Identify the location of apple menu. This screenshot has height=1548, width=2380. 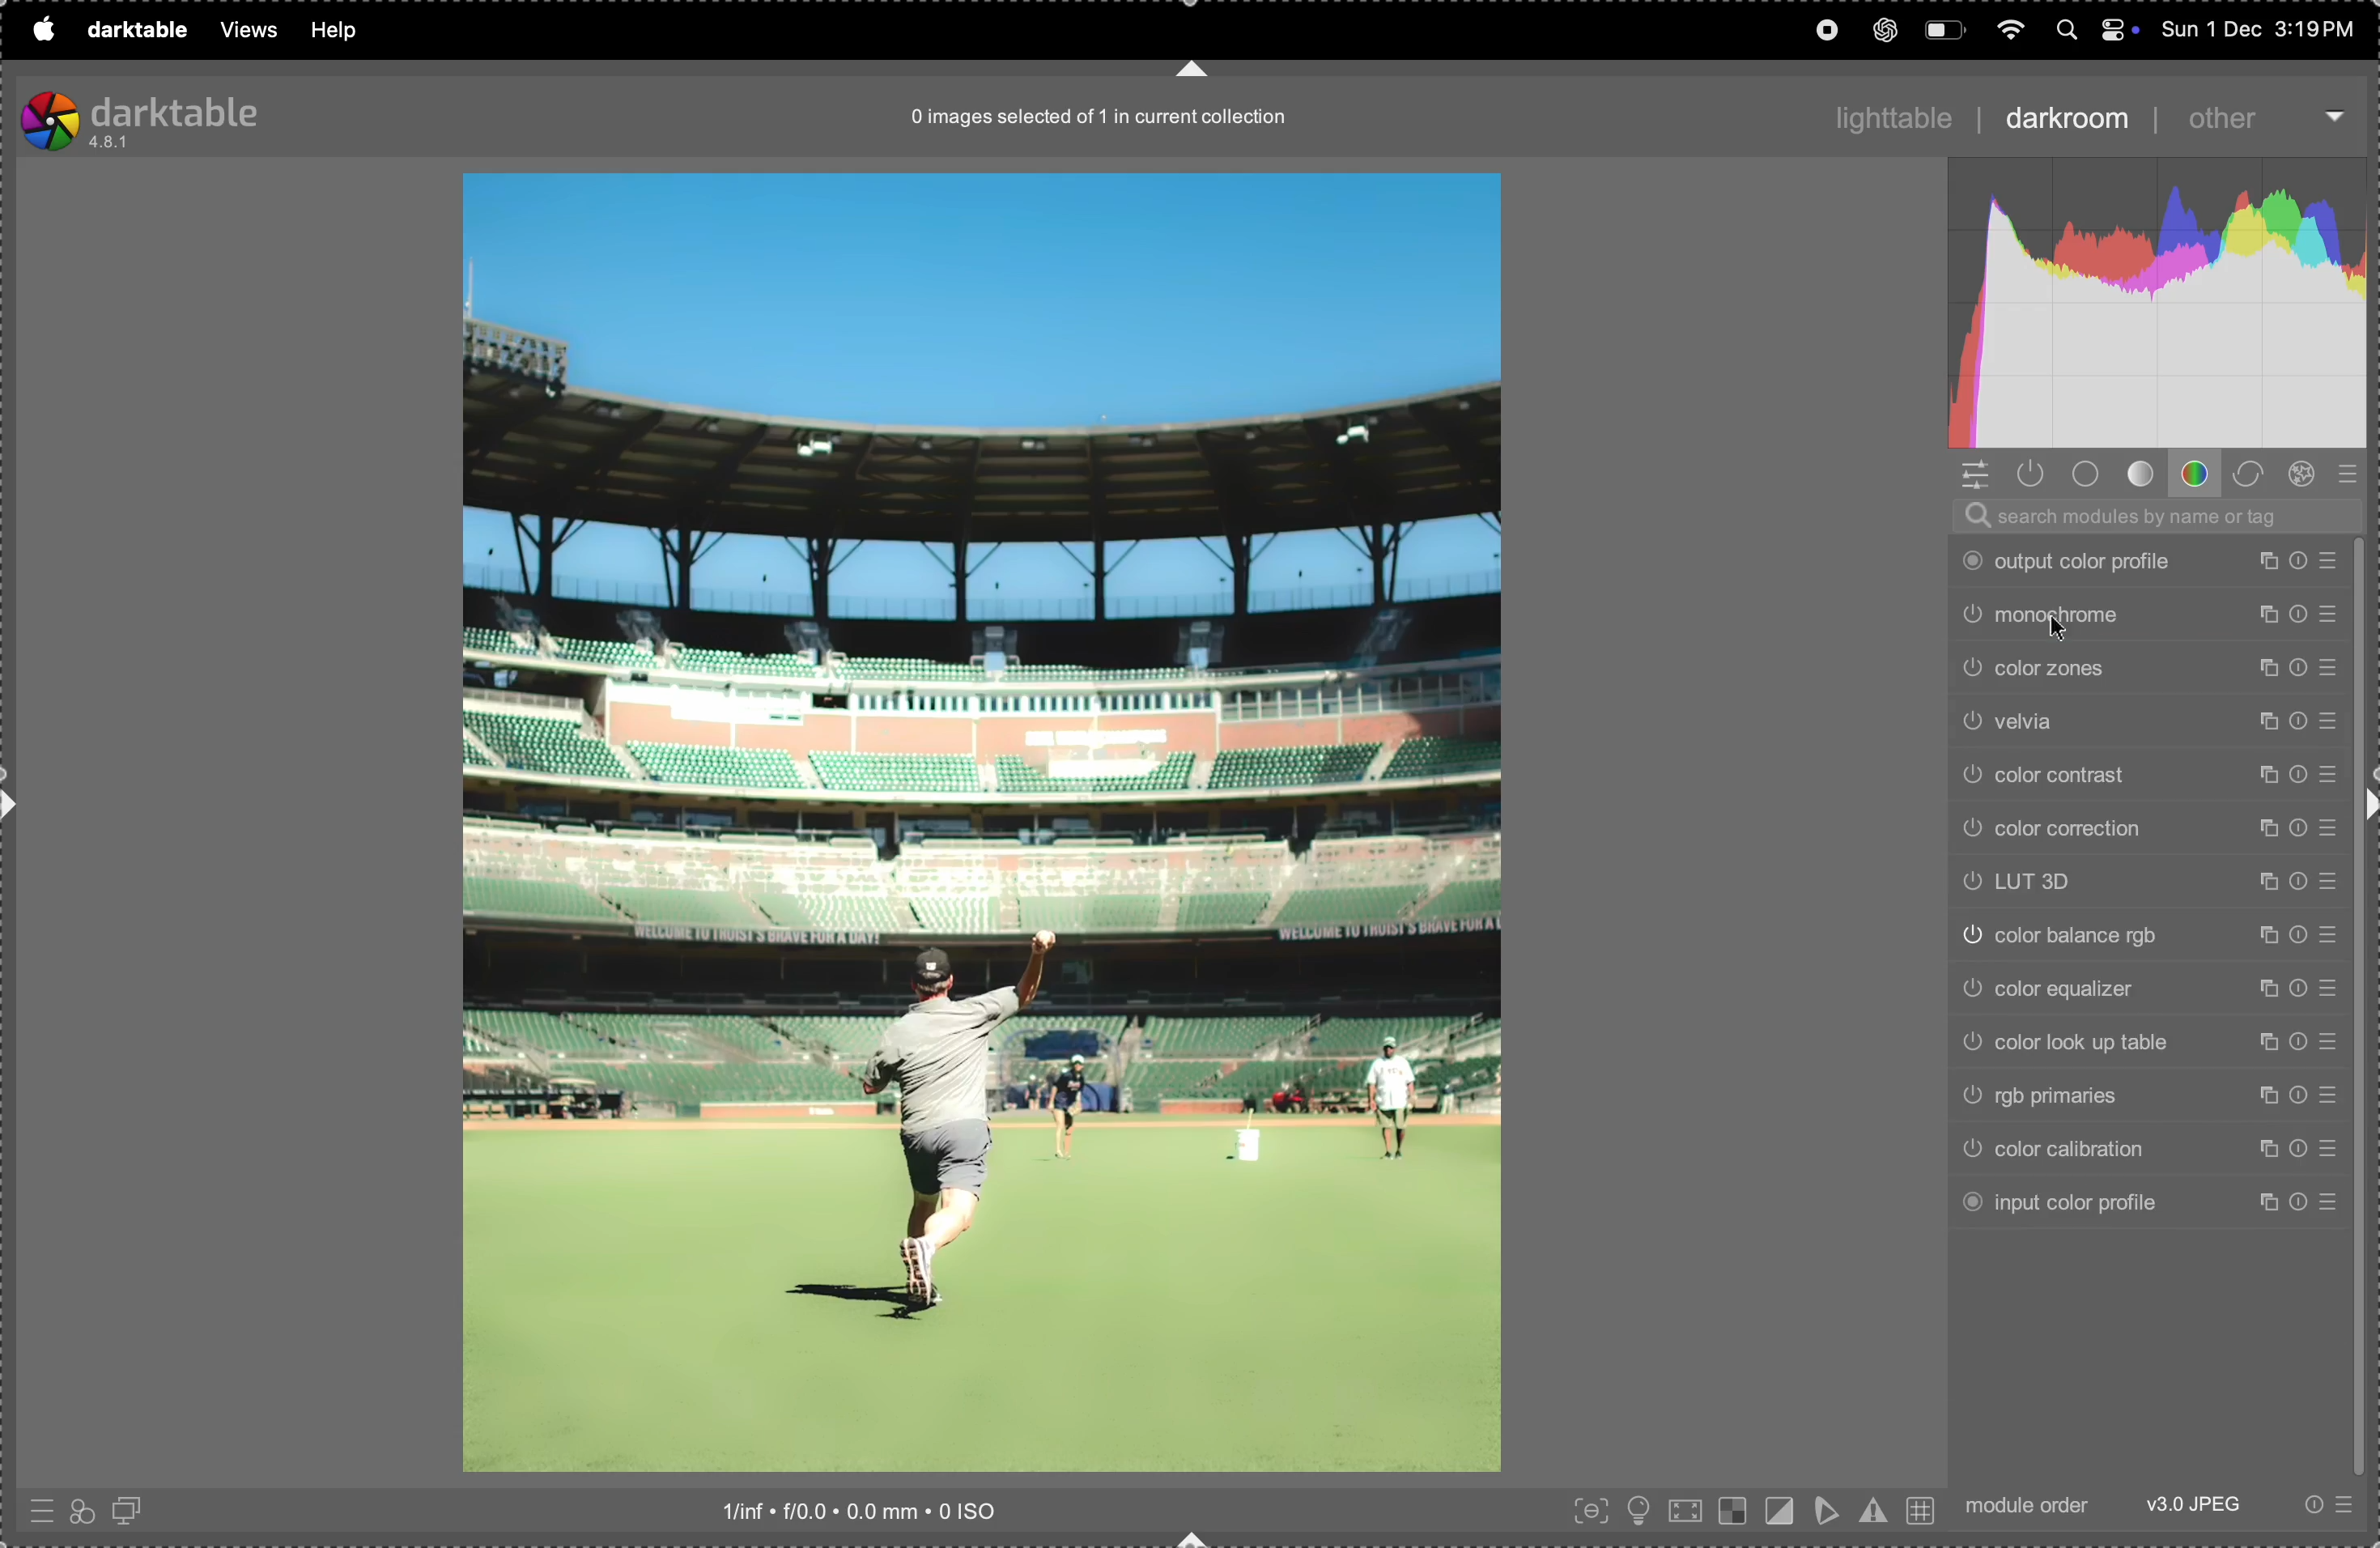
(41, 30).